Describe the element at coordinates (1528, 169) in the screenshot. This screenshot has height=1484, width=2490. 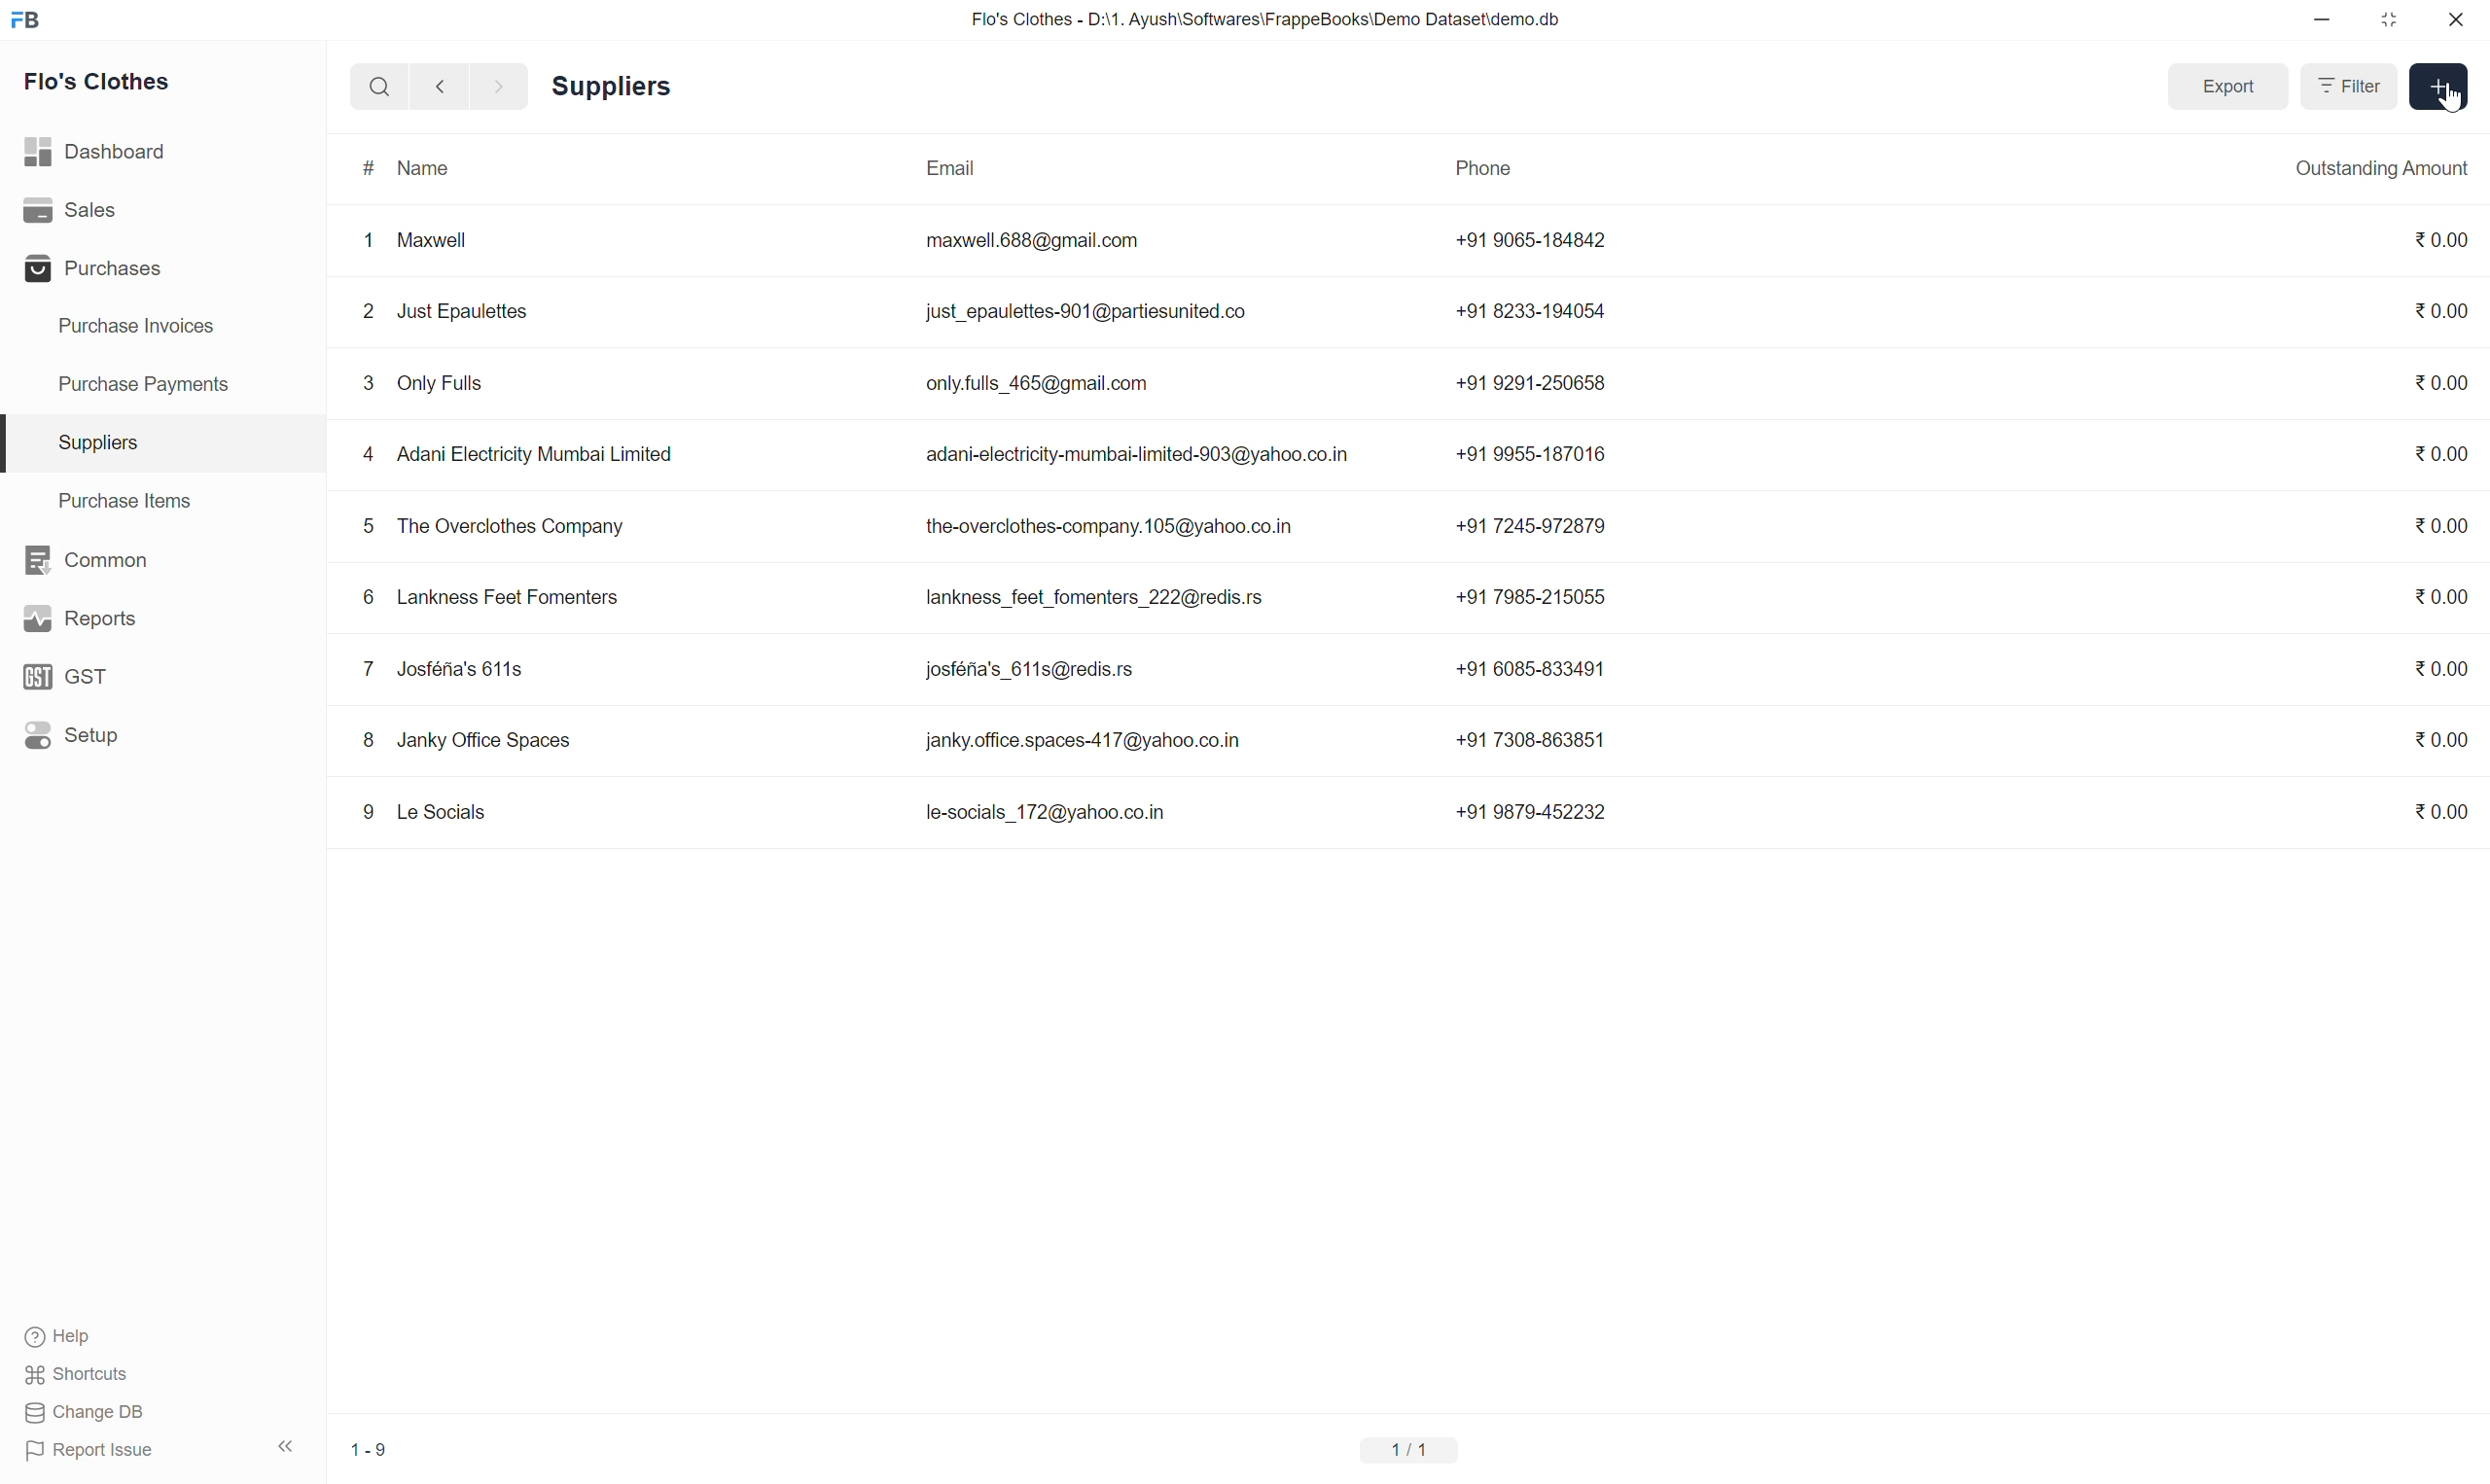
I see `Phone` at that location.